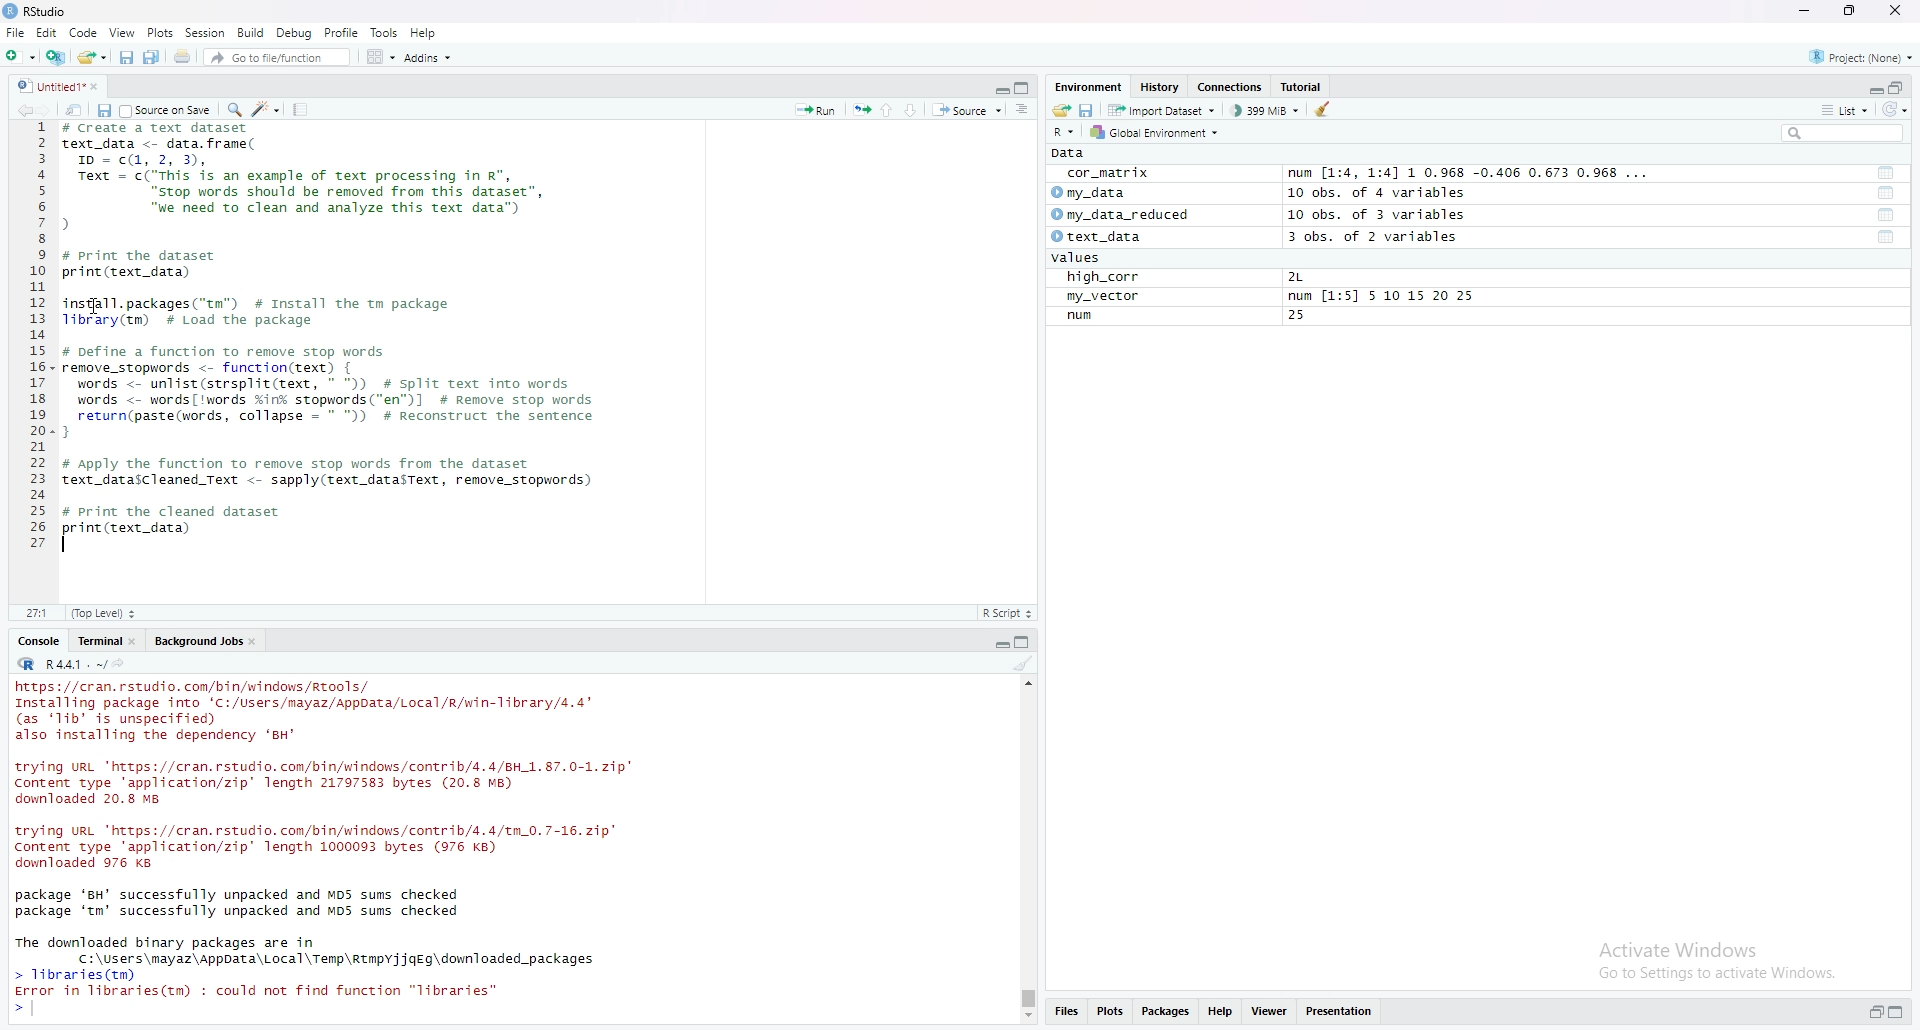 This screenshot has height=1030, width=1920. What do you see at coordinates (1298, 317) in the screenshot?
I see `25` at bounding box center [1298, 317].